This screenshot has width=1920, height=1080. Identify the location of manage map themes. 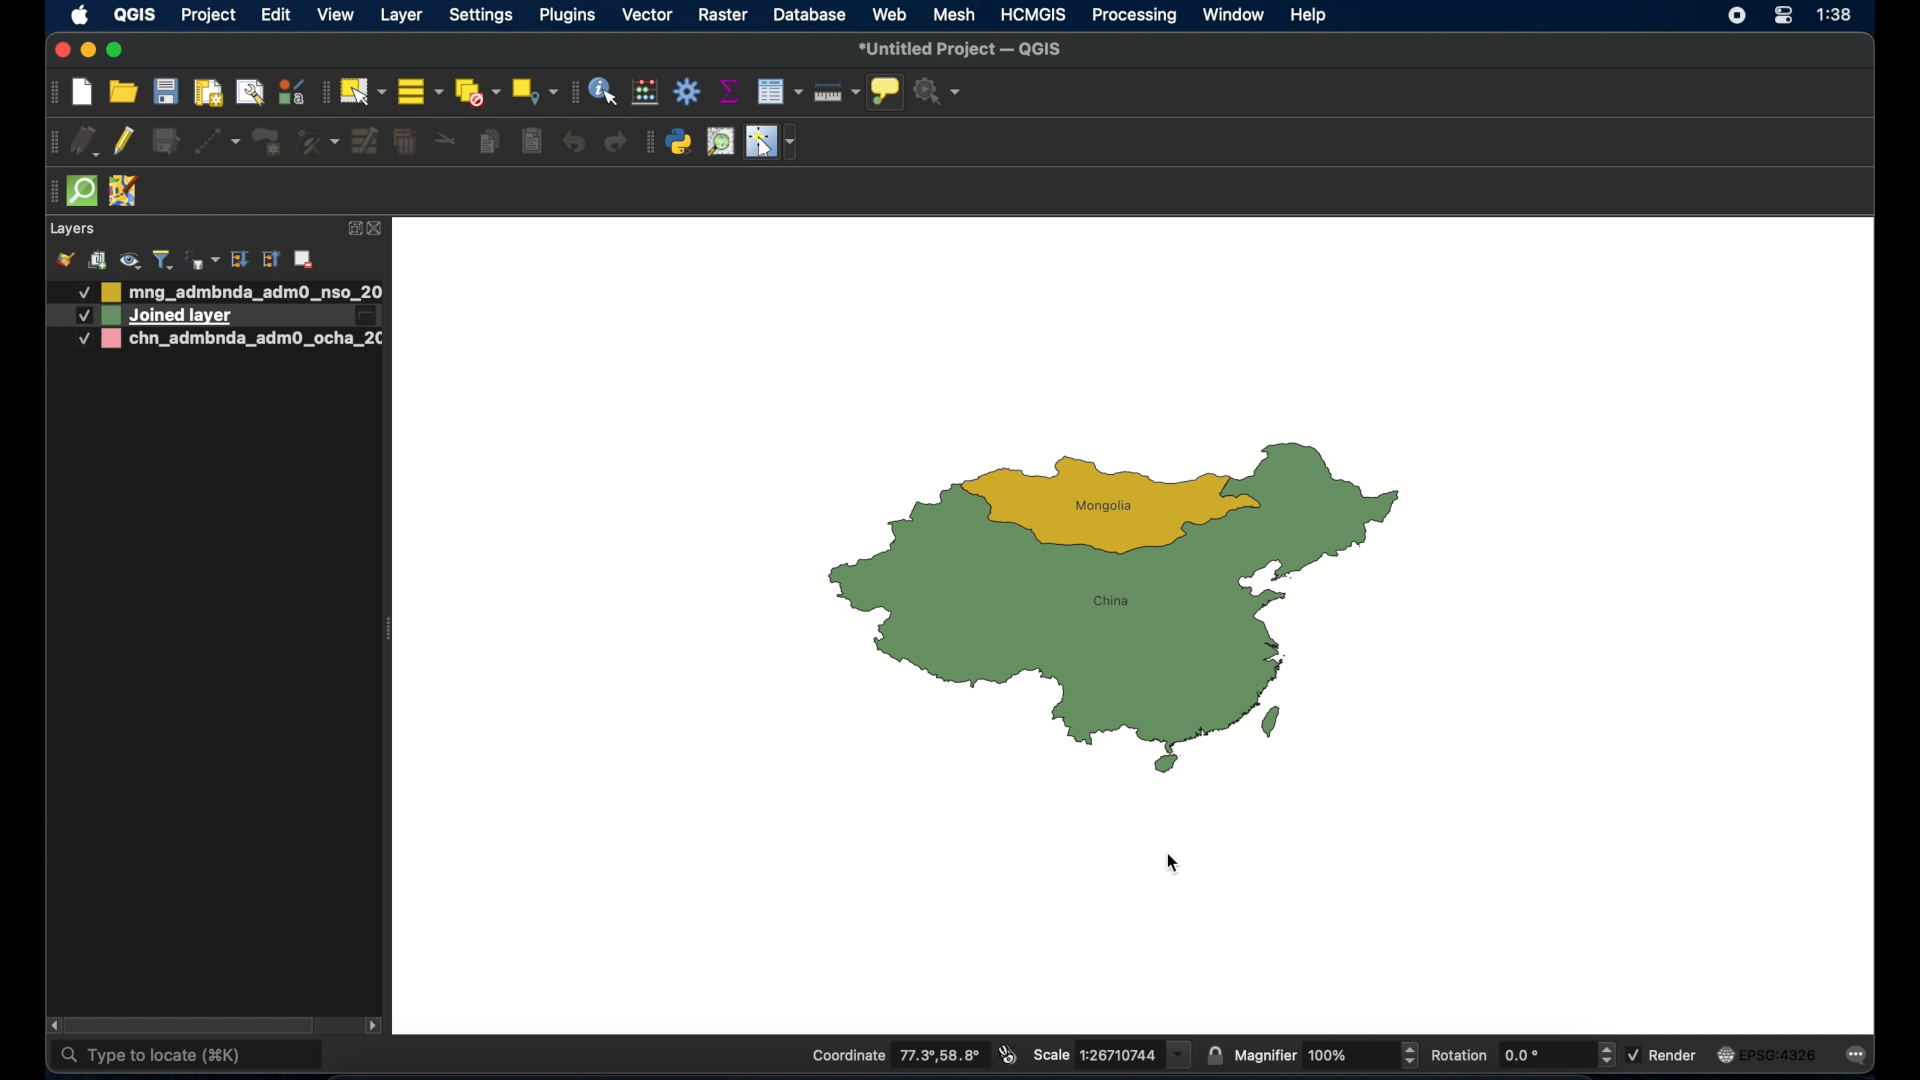
(129, 260).